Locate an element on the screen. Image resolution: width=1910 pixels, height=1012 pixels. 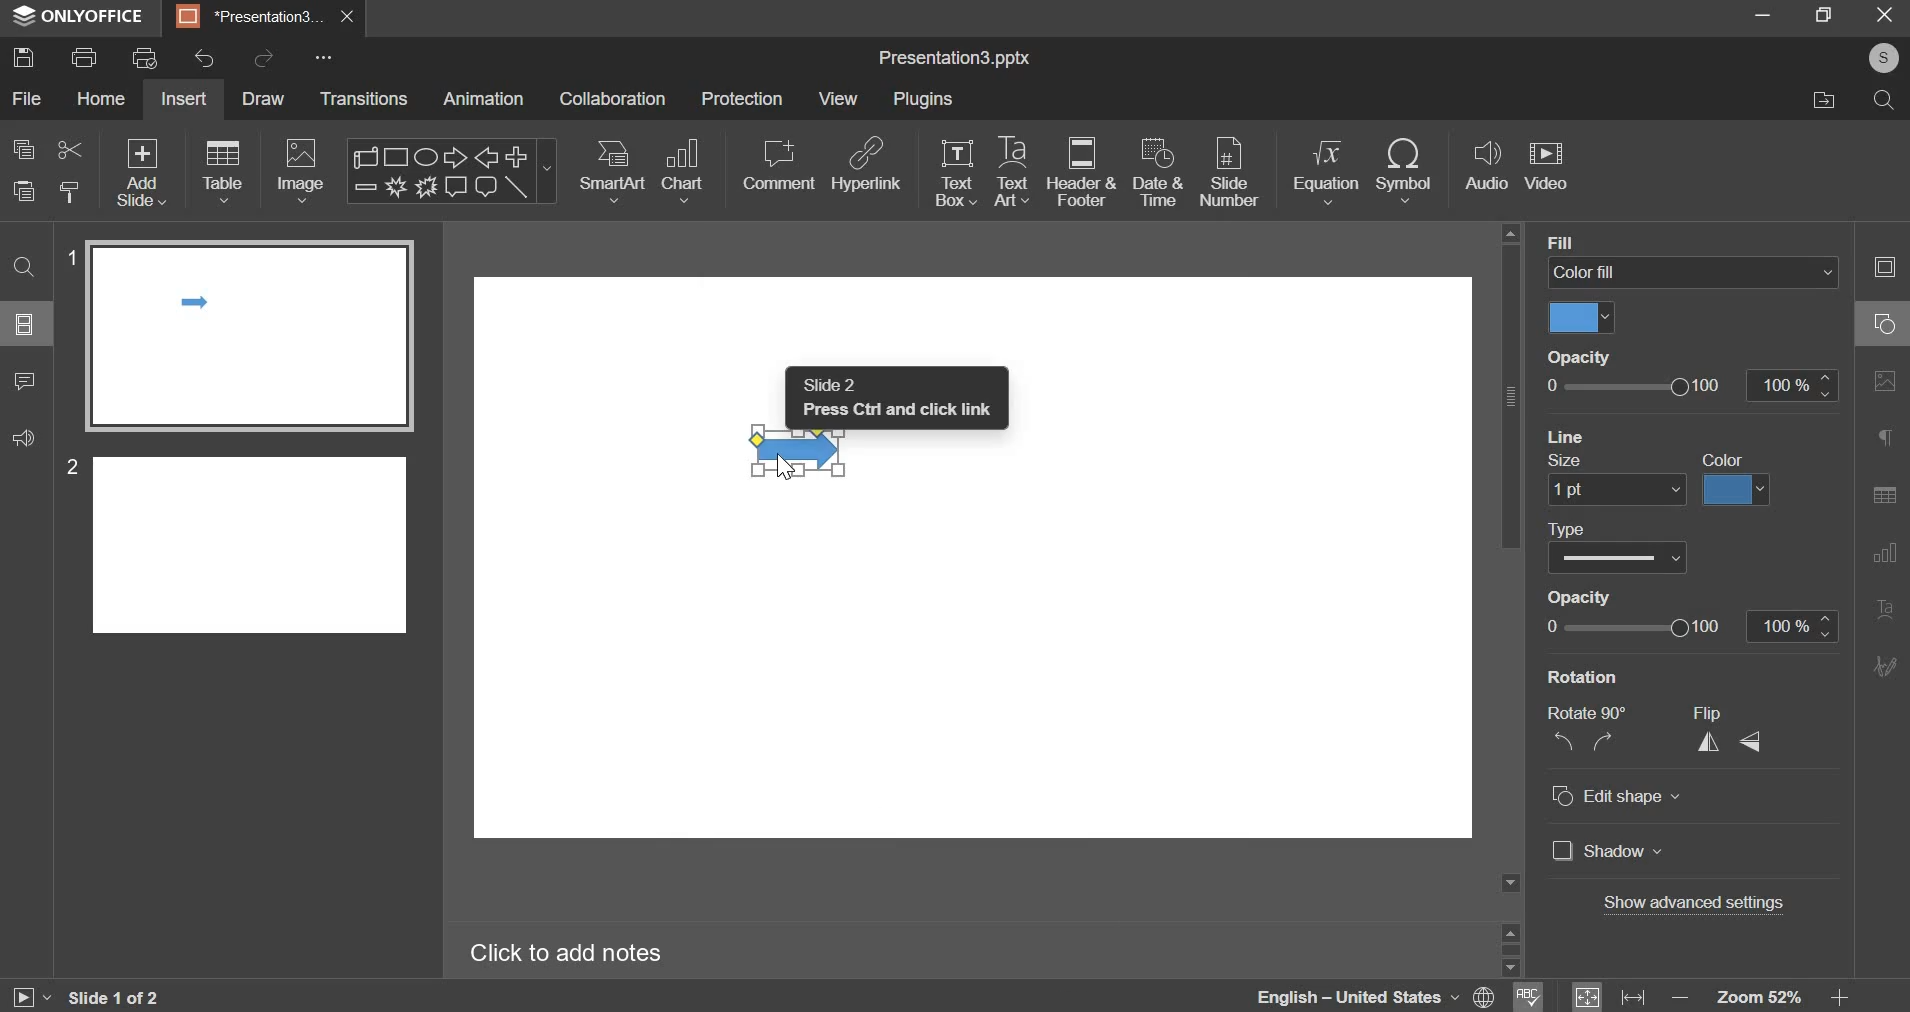
fit to slide is located at coordinates (1587, 997).